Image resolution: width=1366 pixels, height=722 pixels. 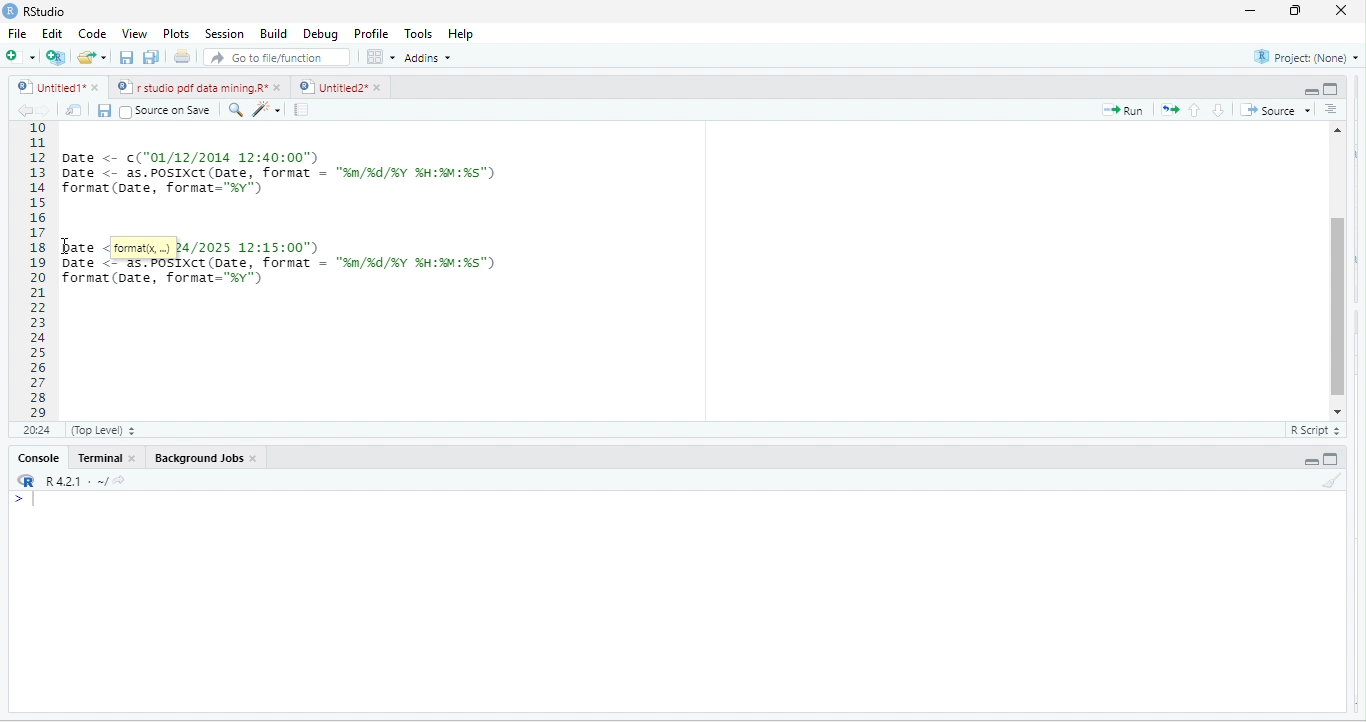 I want to click on scroll down, so click(x=1337, y=411).